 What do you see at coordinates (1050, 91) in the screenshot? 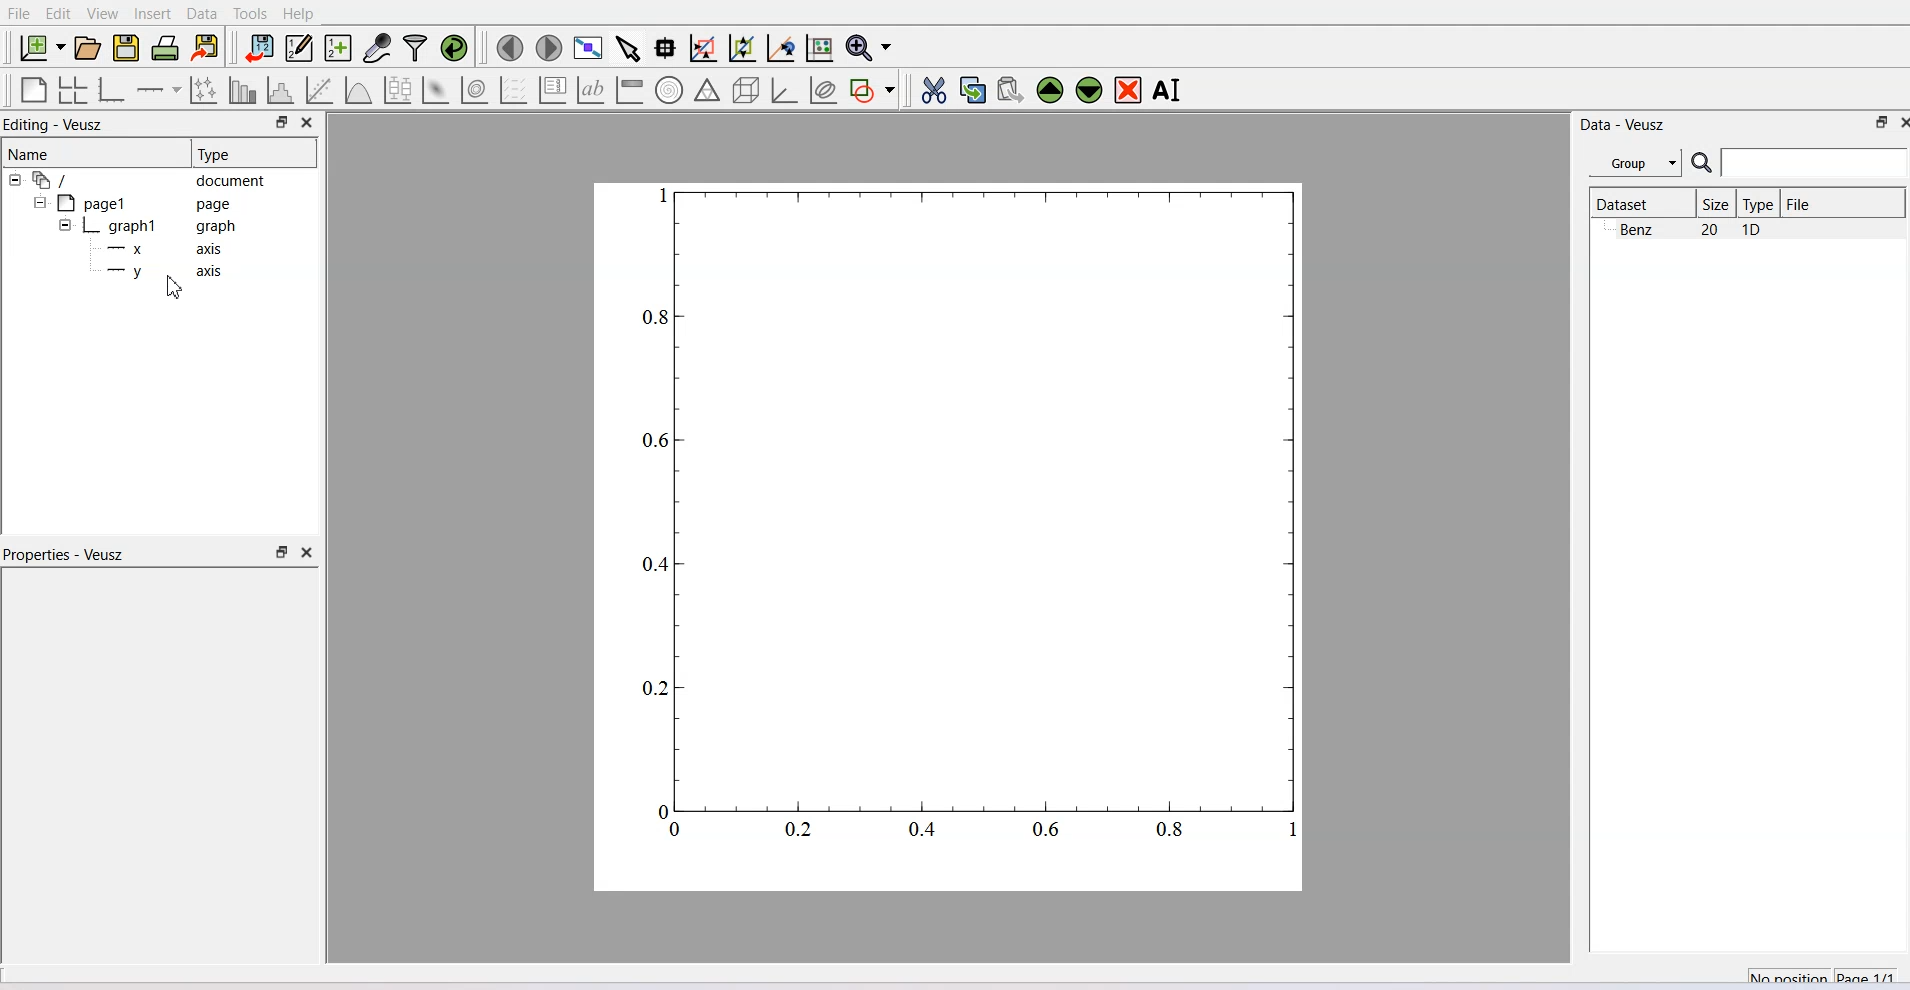
I see `Move the selected widget up` at bounding box center [1050, 91].